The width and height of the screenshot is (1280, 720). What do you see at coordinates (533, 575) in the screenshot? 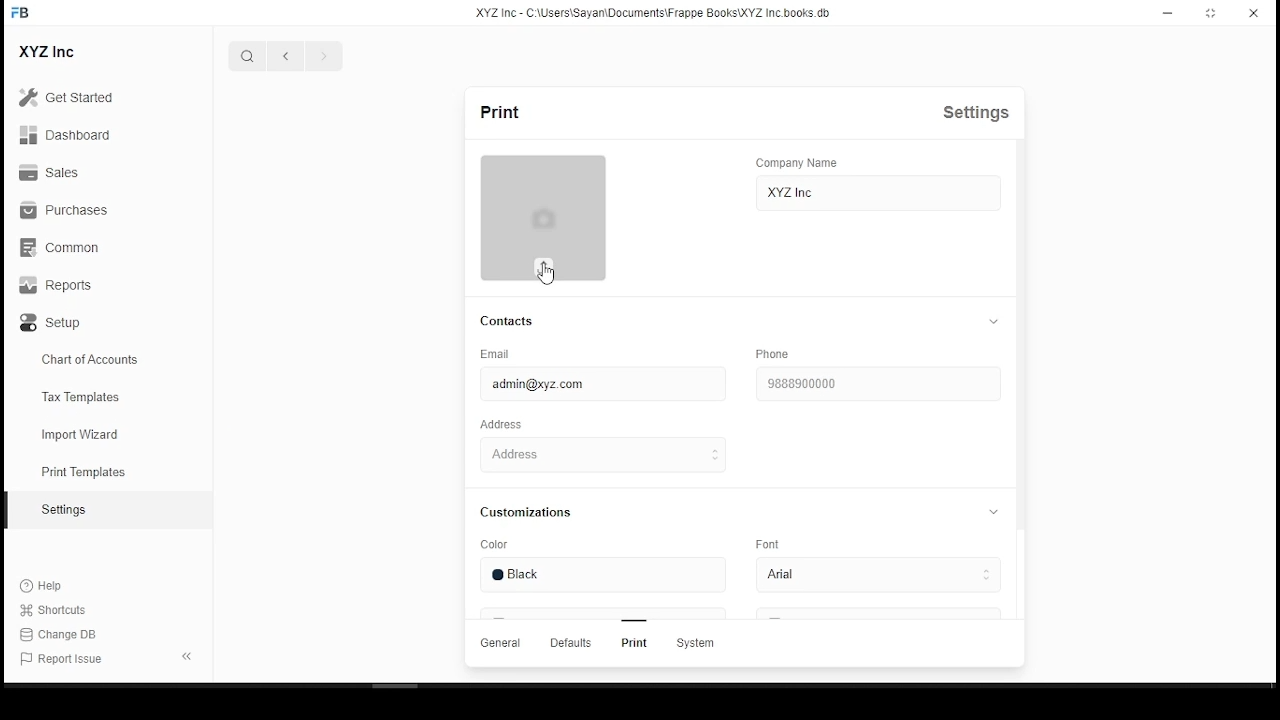
I see `black` at bounding box center [533, 575].